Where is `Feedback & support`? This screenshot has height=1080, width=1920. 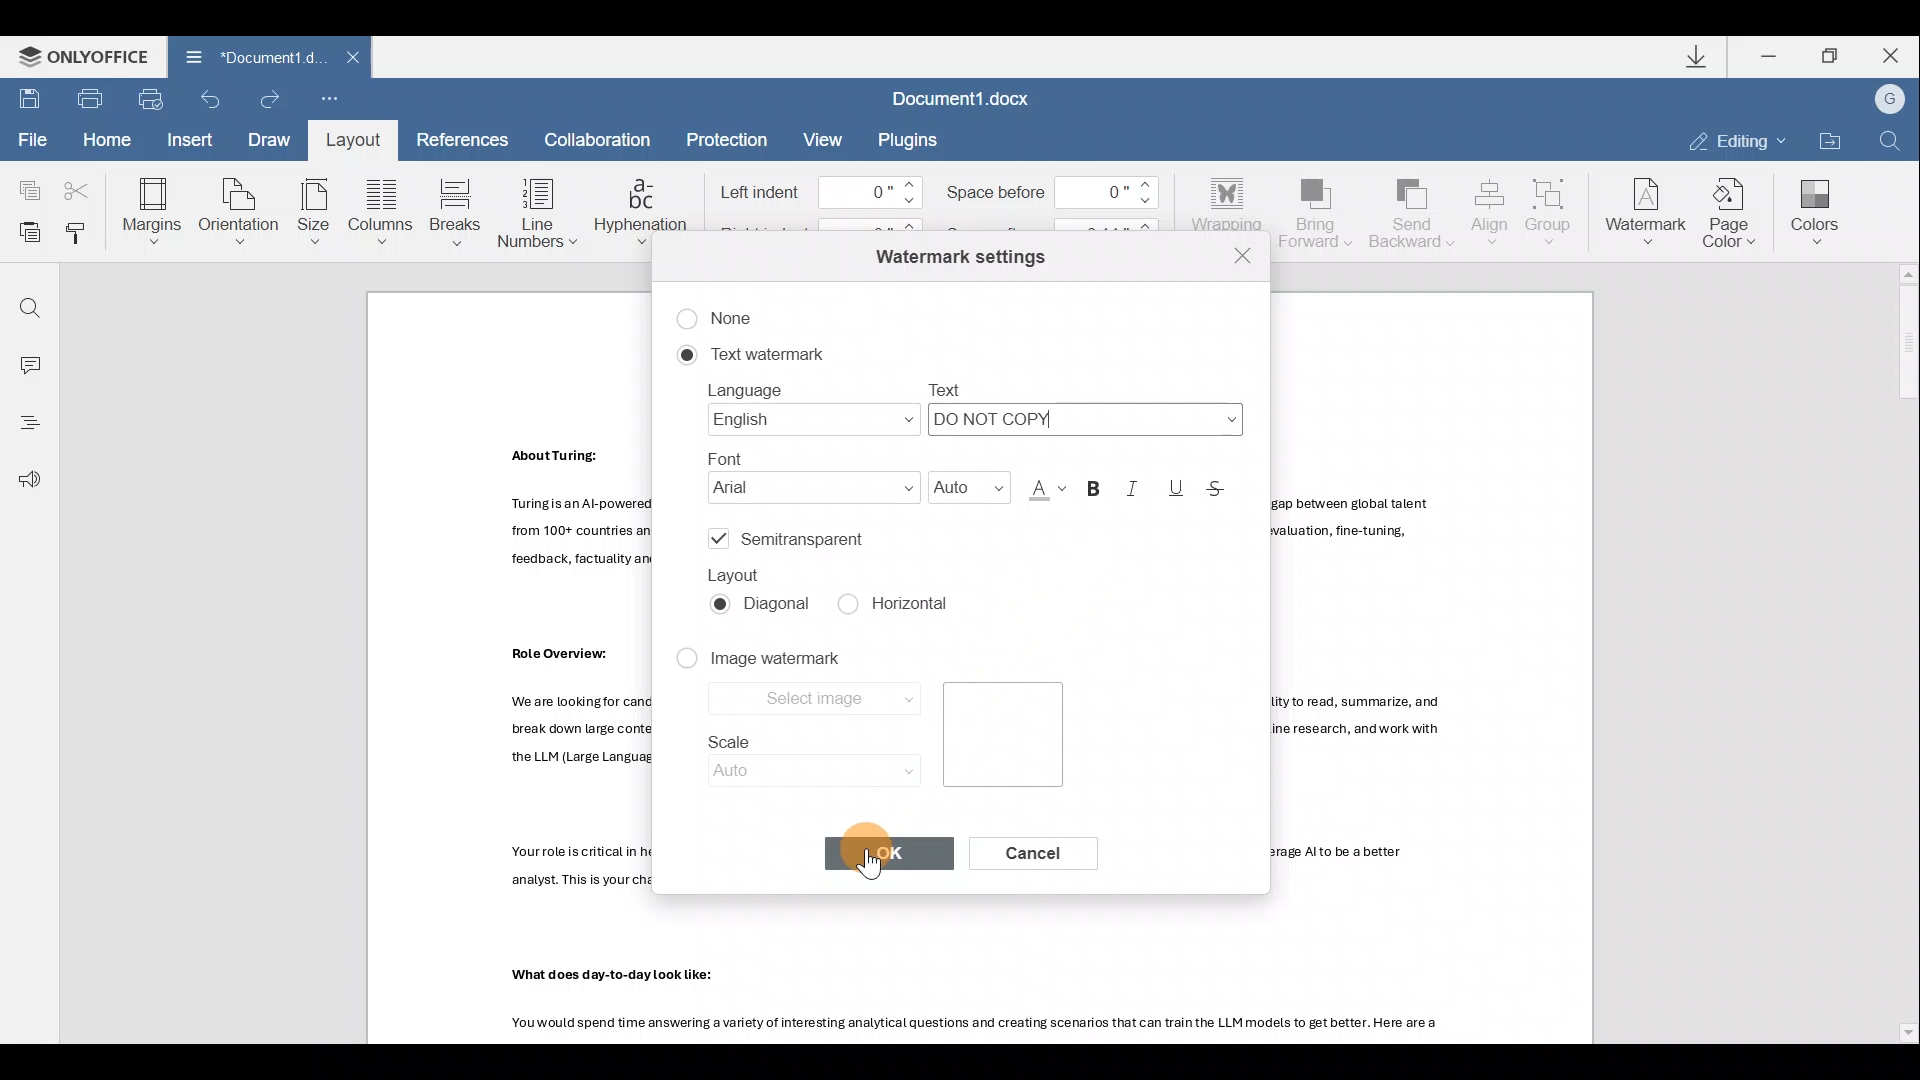 Feedback & support is located at coordinates (28, 481).